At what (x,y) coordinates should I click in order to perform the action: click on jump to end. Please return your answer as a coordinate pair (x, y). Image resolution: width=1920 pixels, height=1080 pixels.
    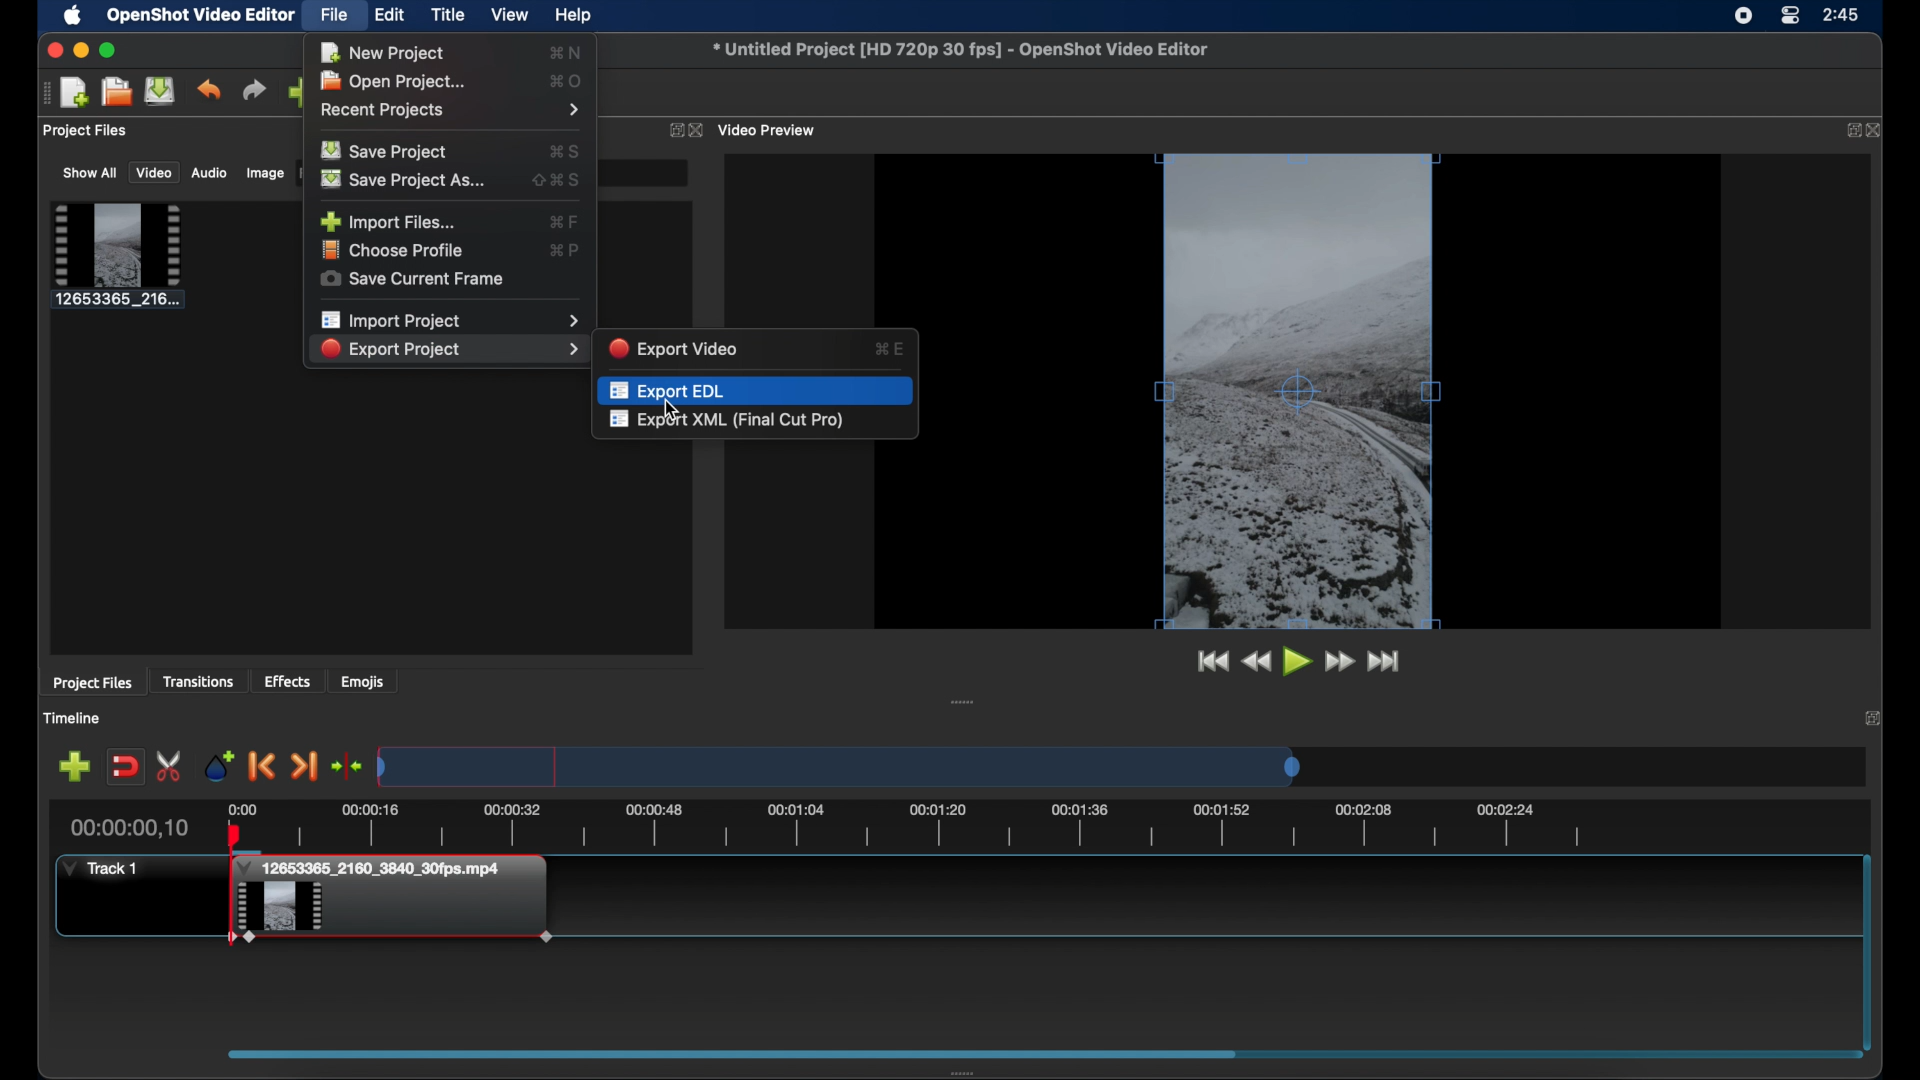
    Looking at the image, I should click on (1385, 661).